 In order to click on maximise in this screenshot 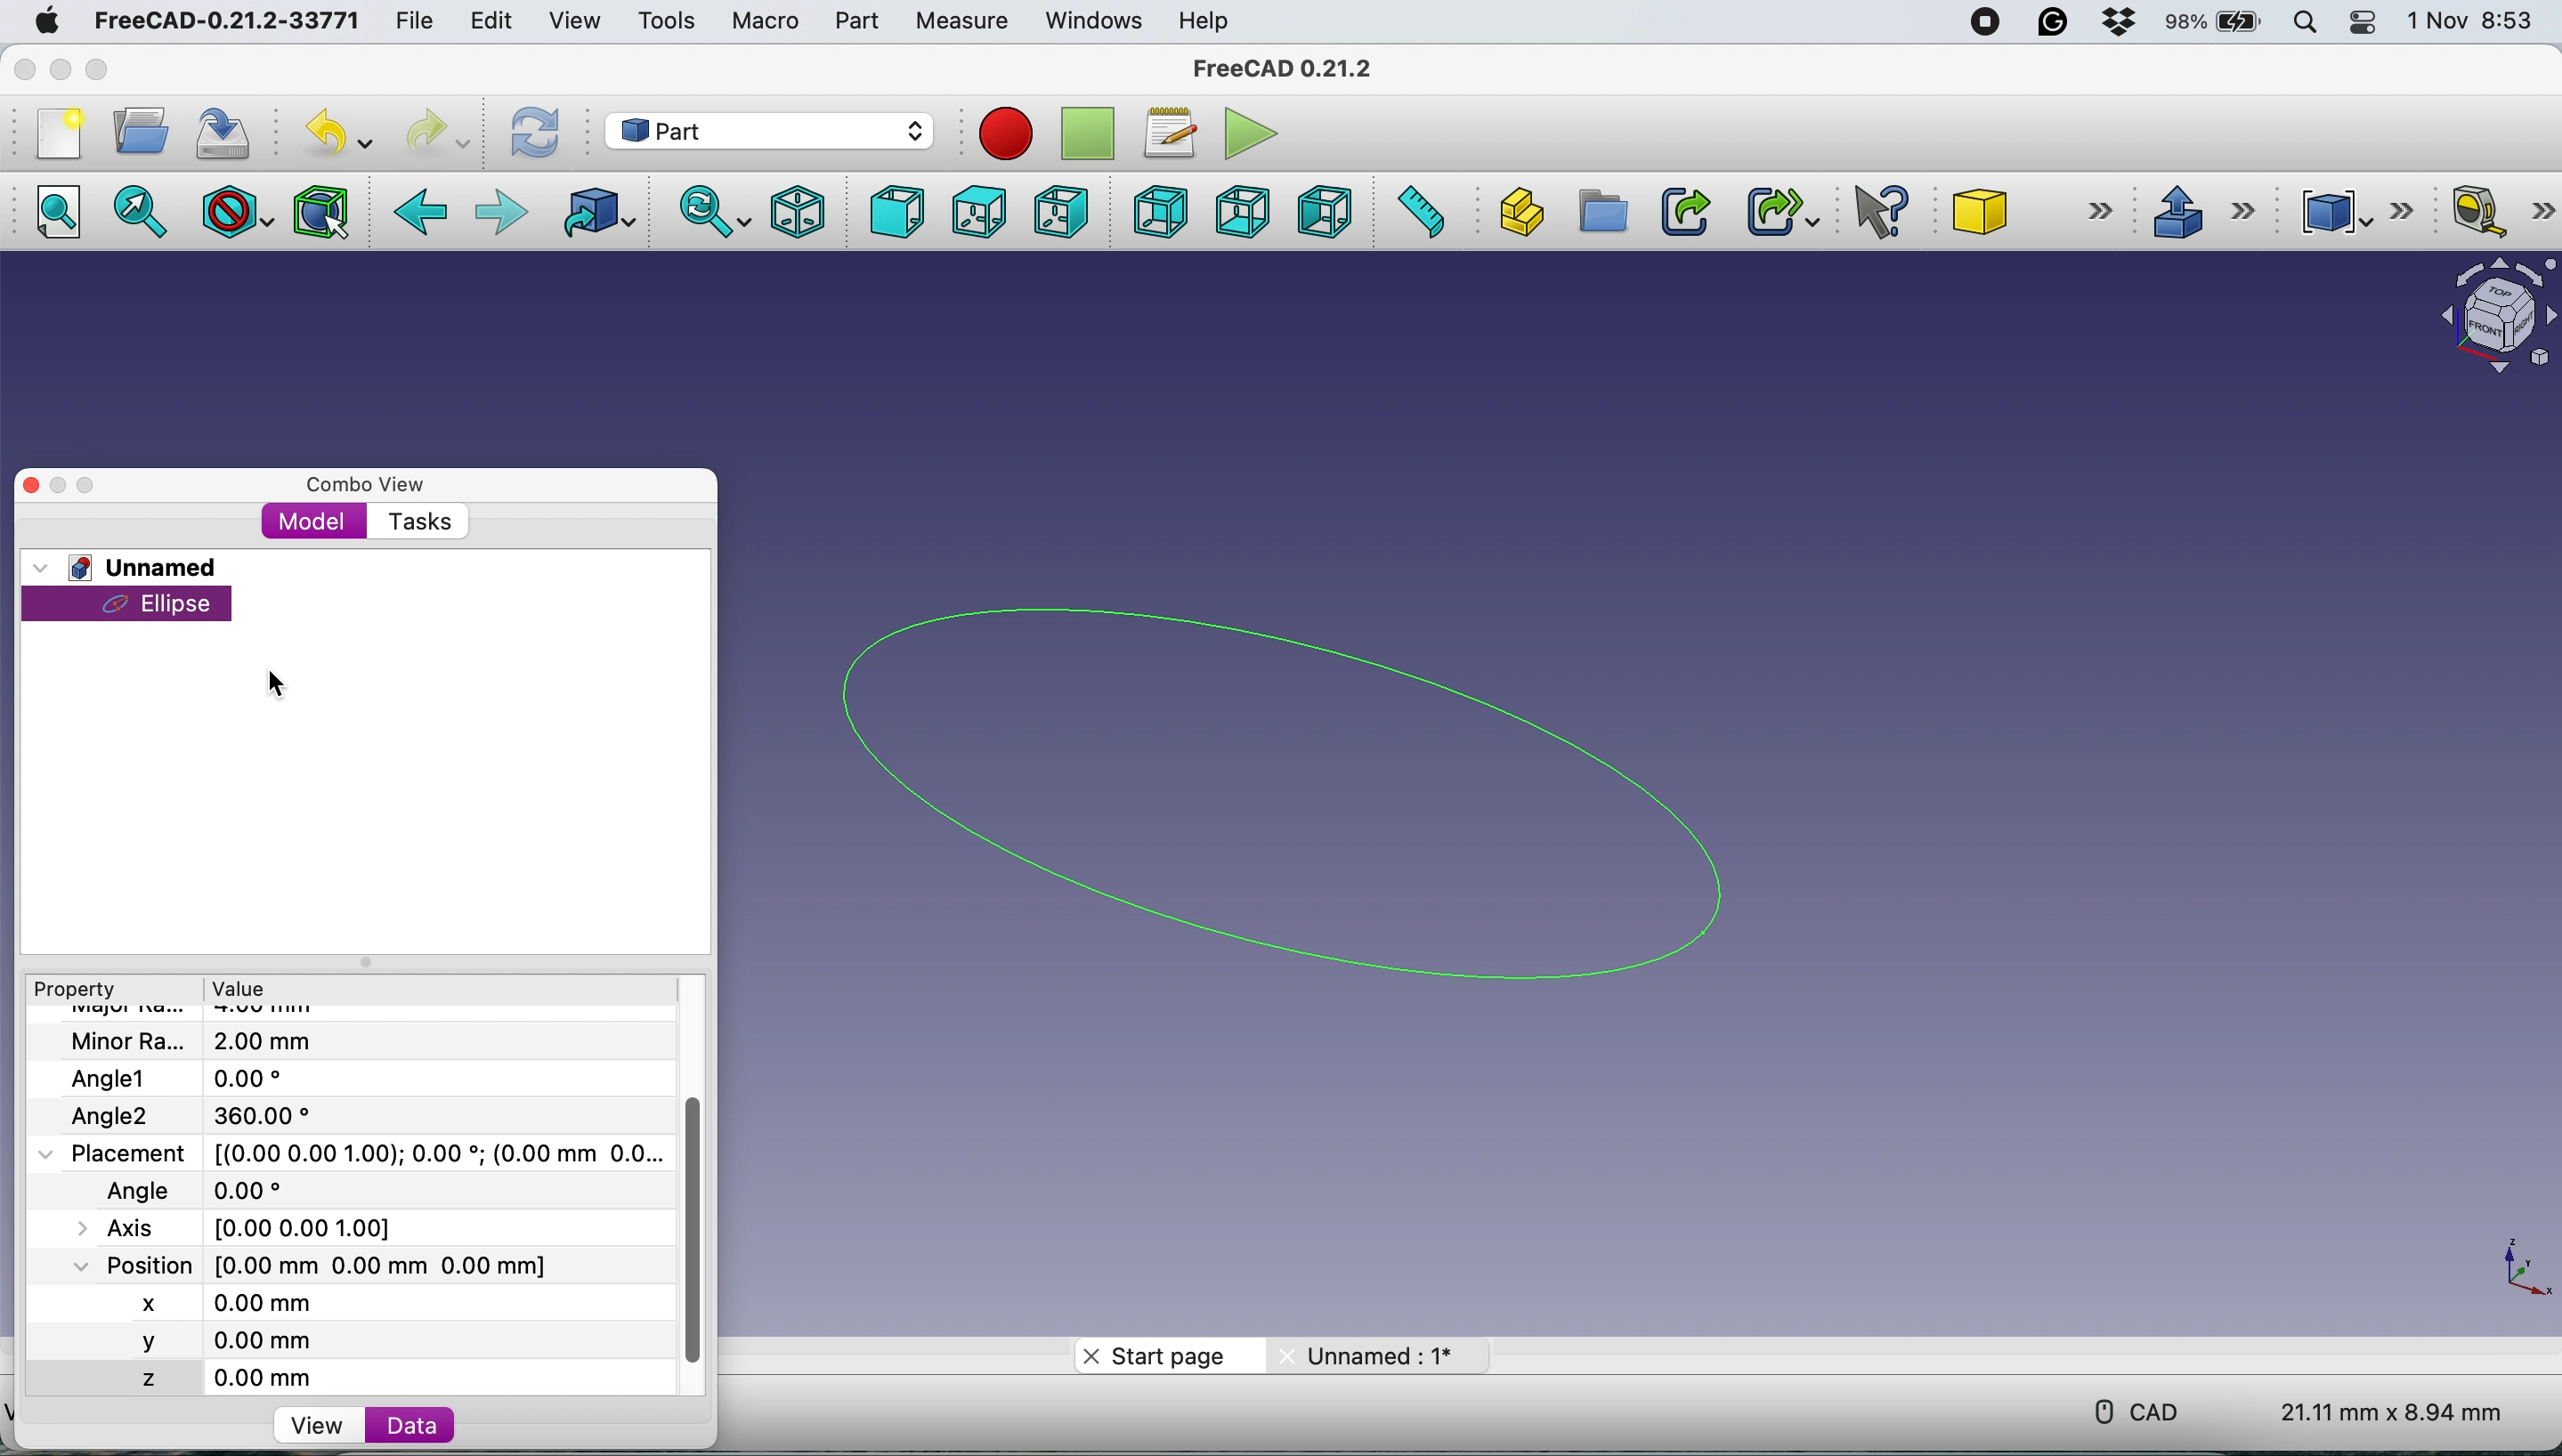, I will do `click(93, 70)`.